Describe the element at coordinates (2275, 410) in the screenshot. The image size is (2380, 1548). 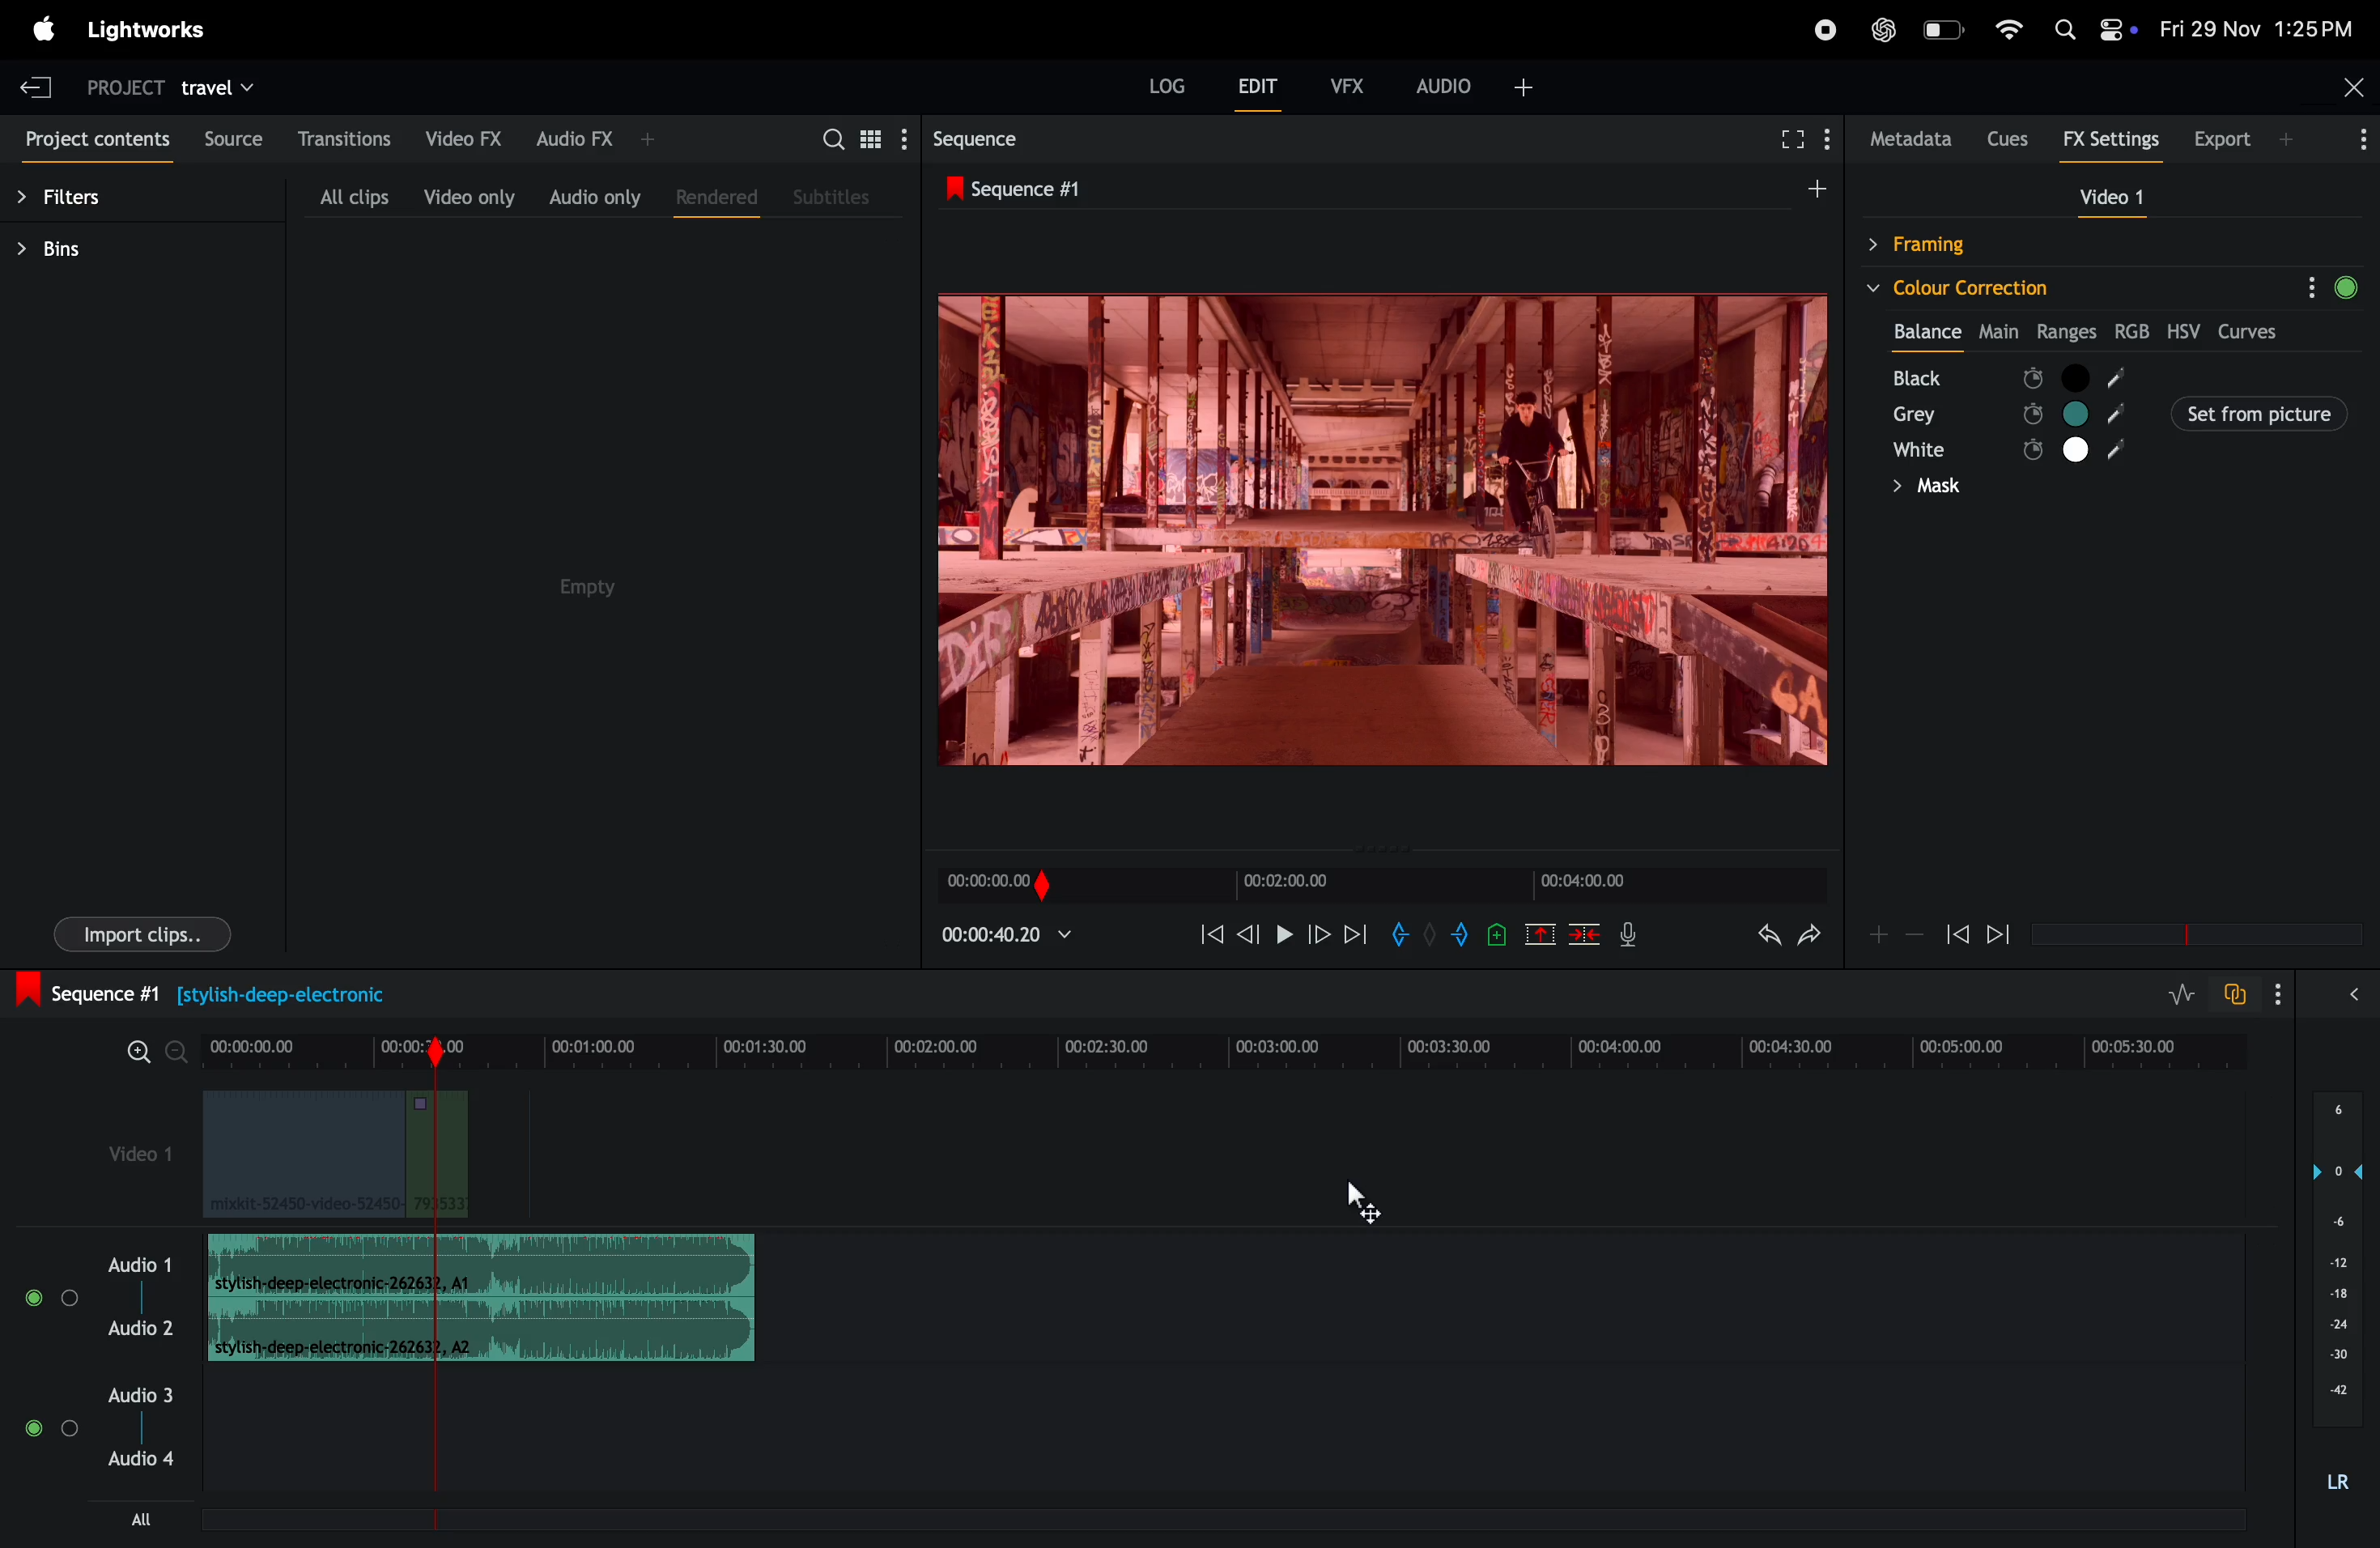
I see `Set from picture` at that location.